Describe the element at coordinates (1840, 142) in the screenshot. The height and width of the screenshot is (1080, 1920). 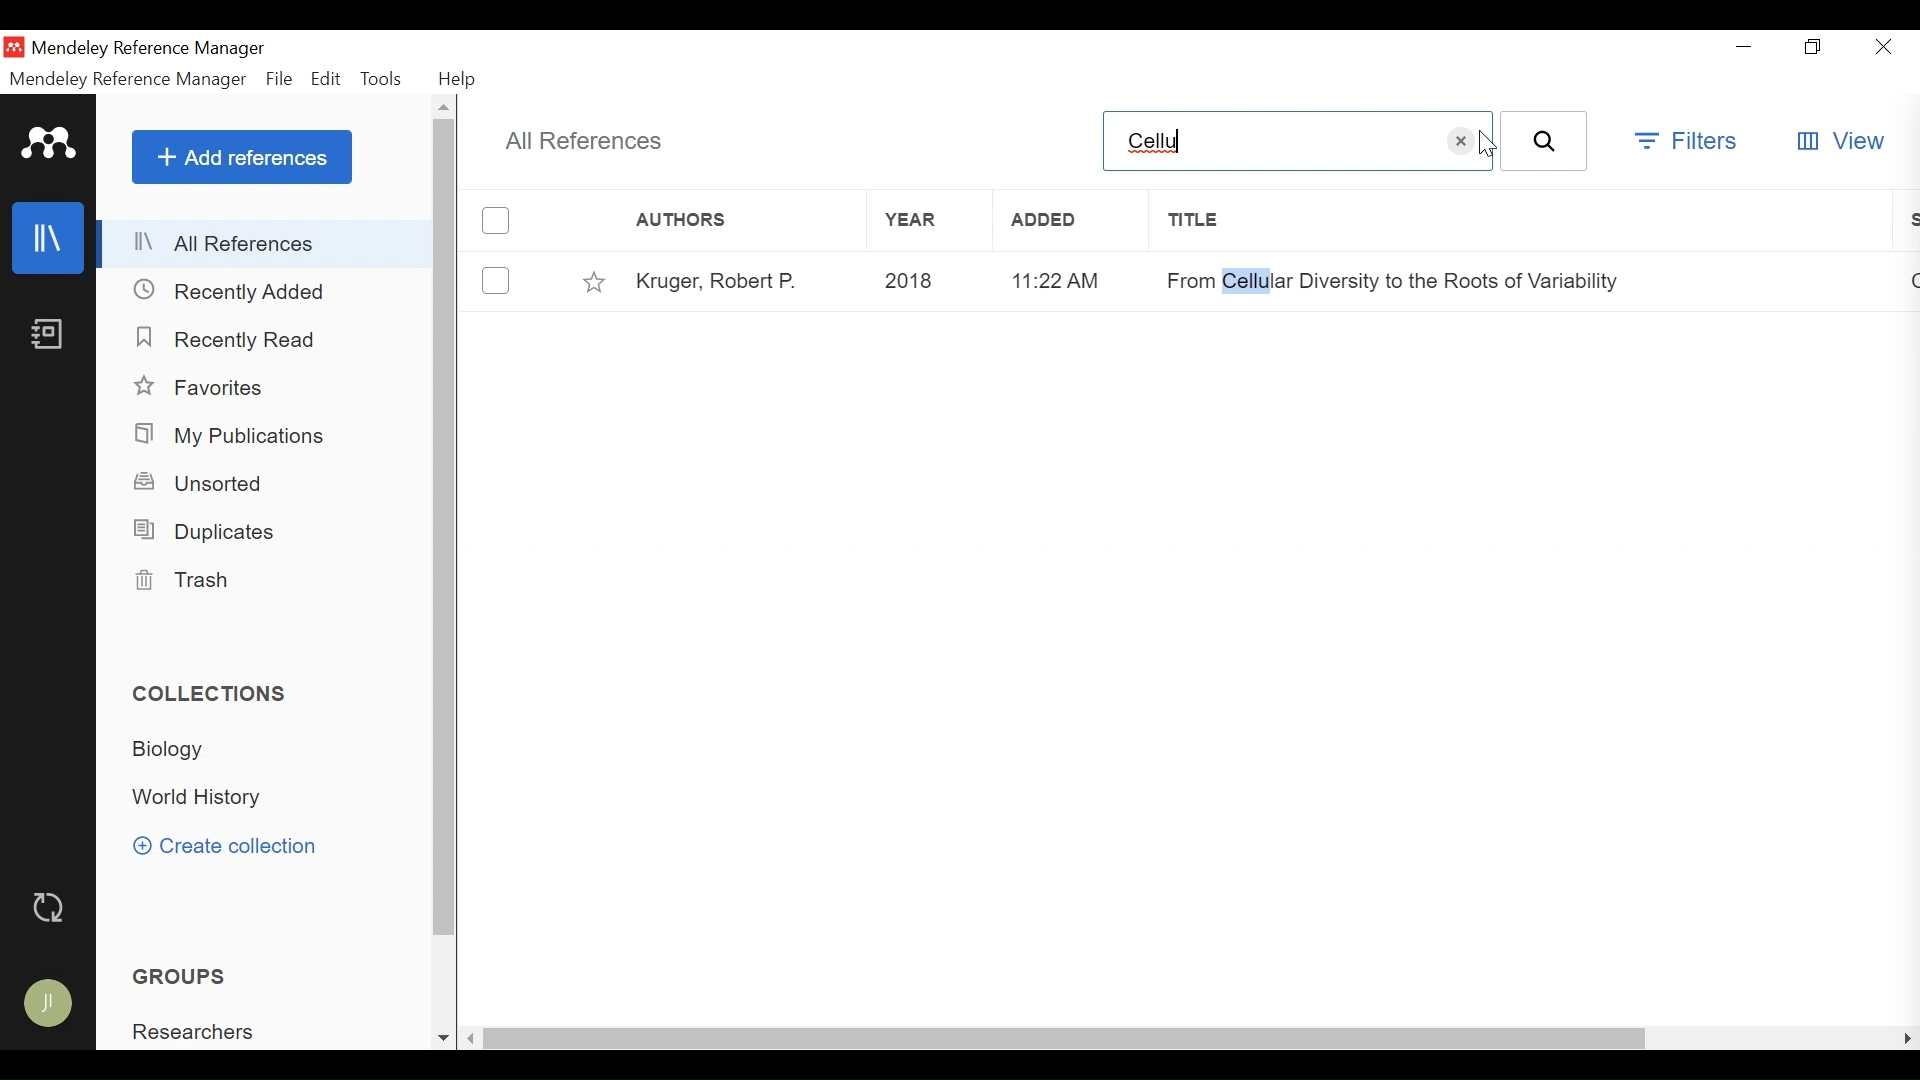
I see `View` at that location.